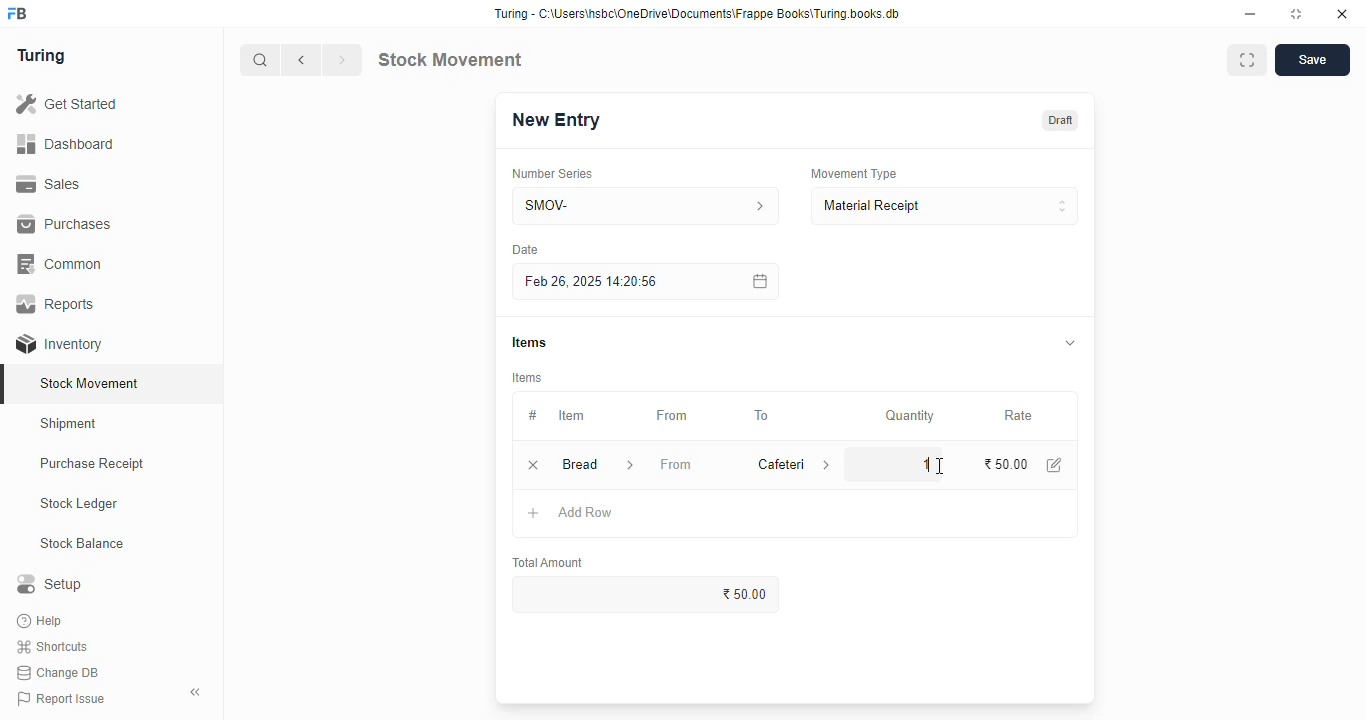 Image resolution: width=1366 pixels, height=720 pixels. What do you see at coordinates (59, 344) in the screenshot?
I see `inventory` at bounding box center [59, 344].